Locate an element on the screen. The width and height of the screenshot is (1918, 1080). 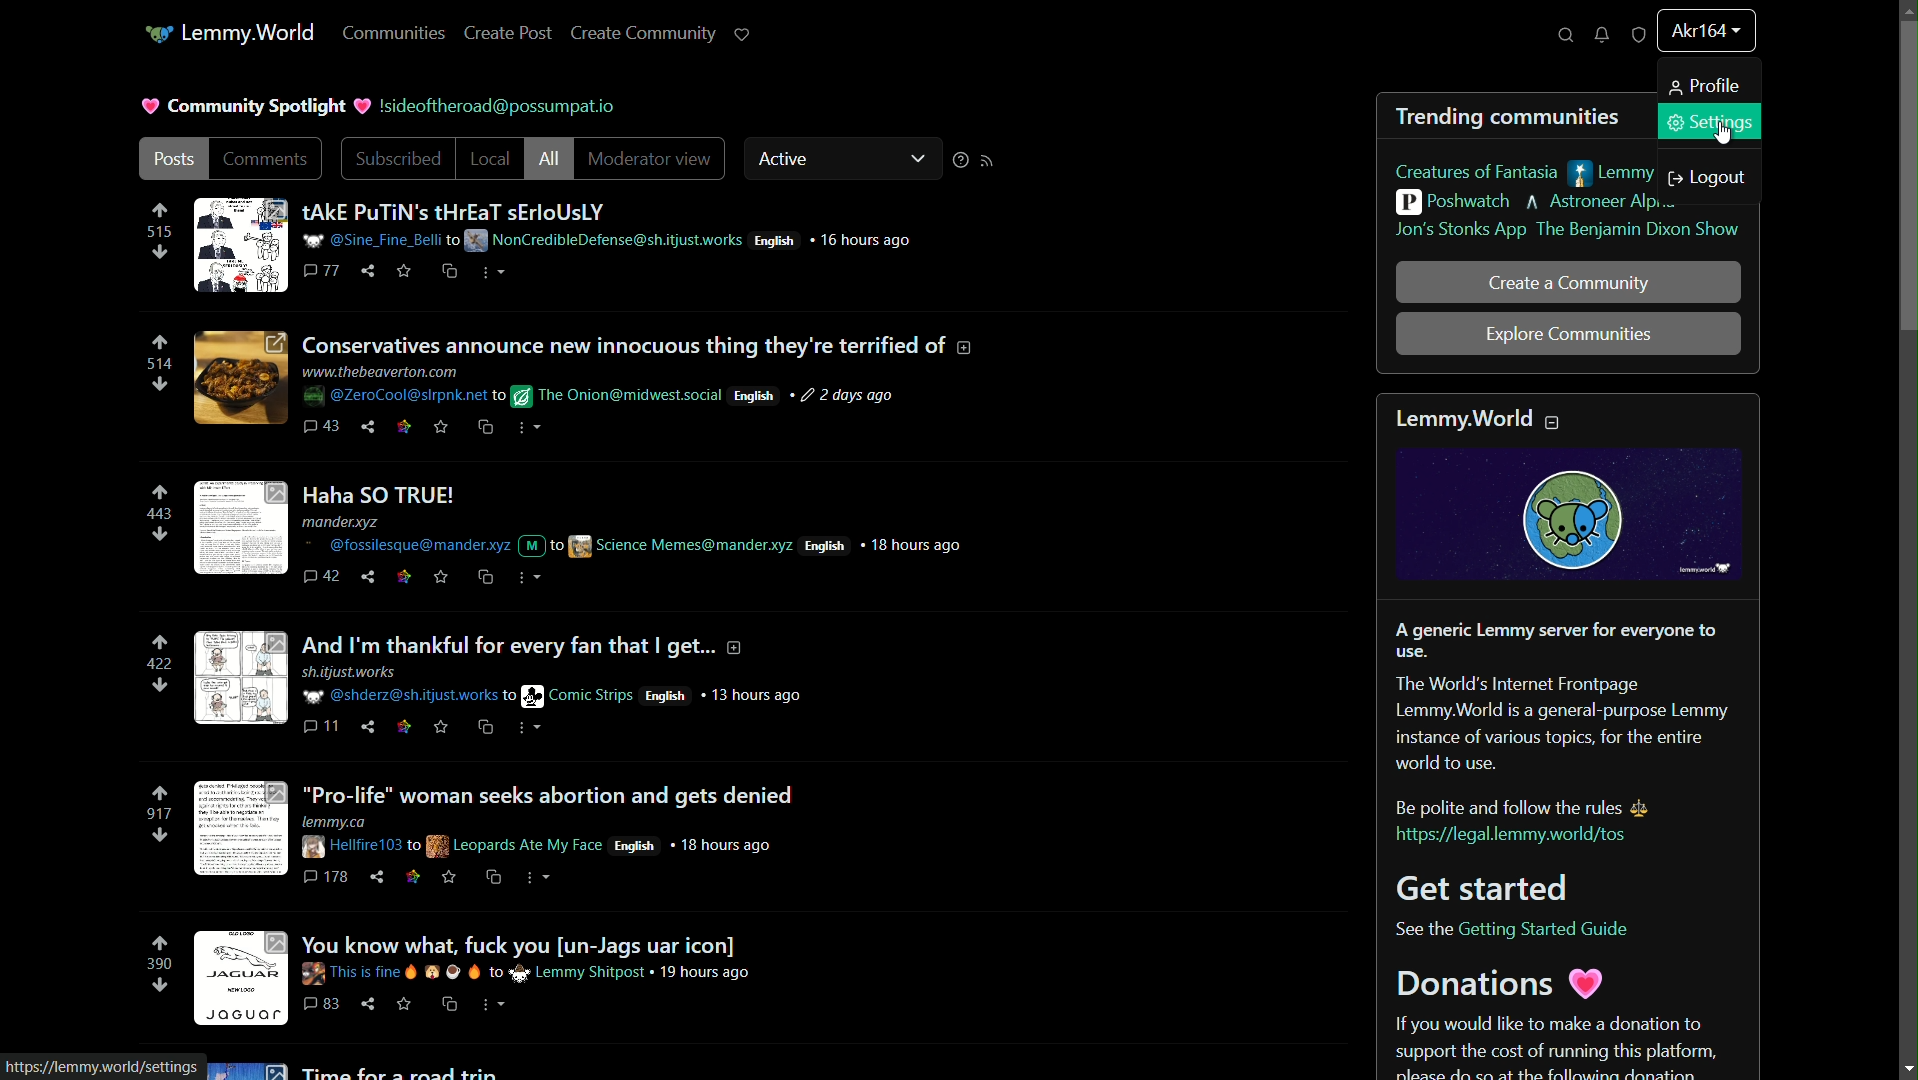
posts is located at coordinates (172, 159).